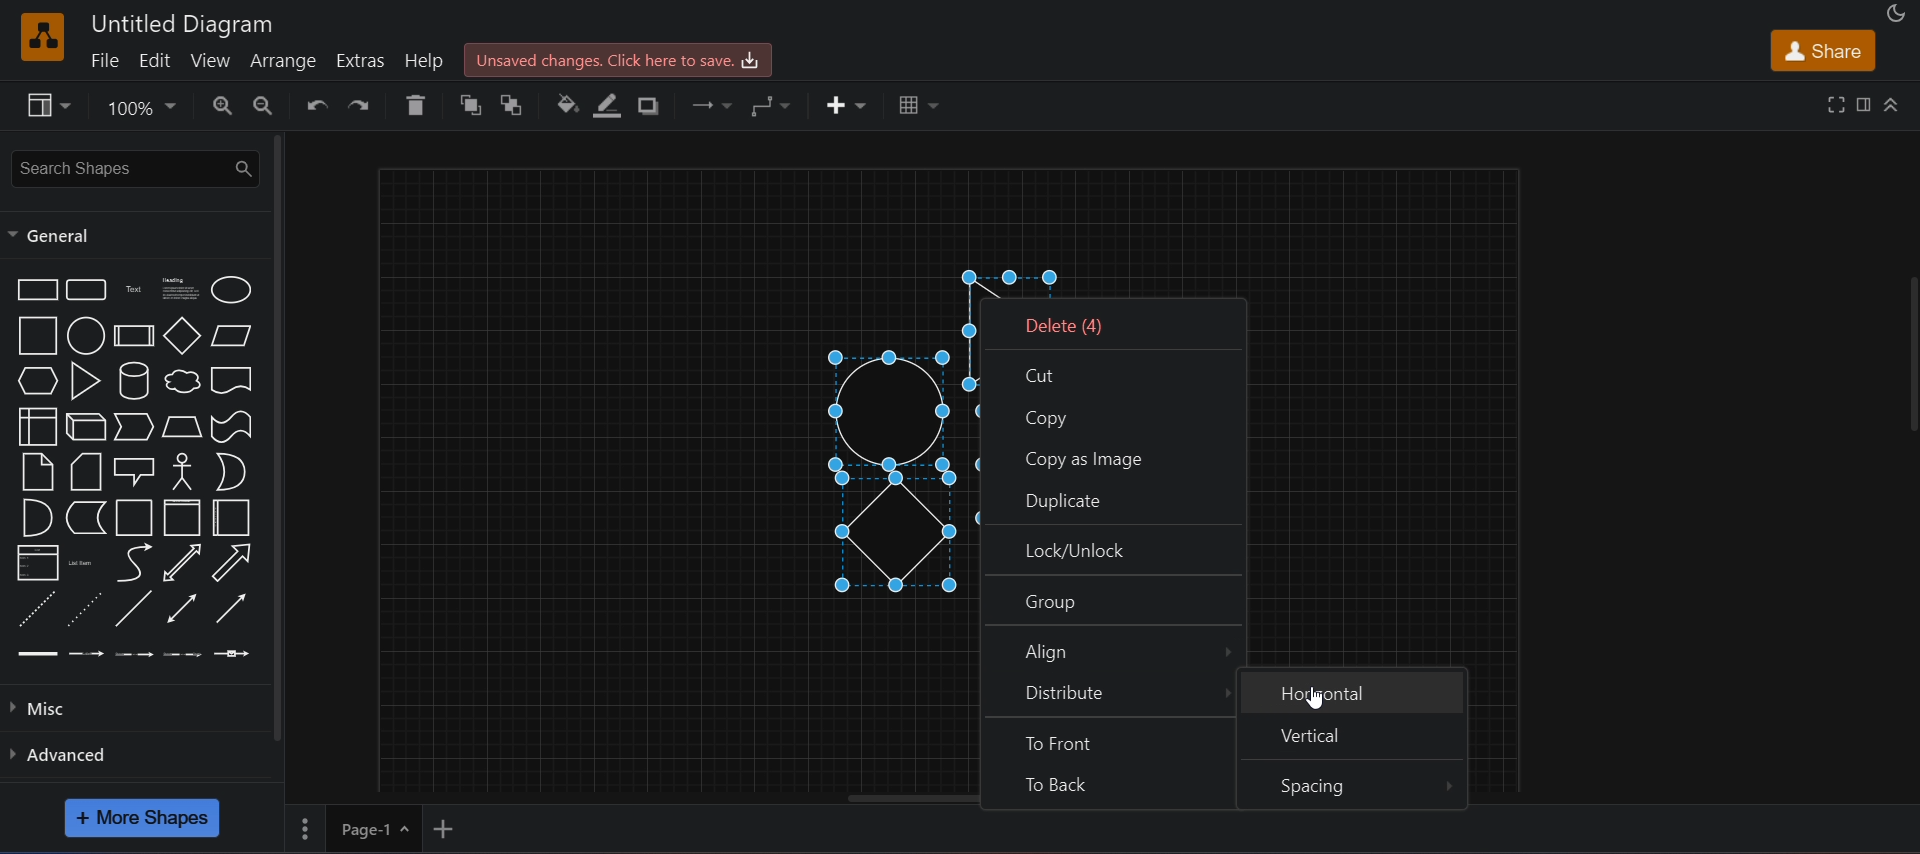  Describe the element at coordinates (1893, 103) in the screenshot. I see `collapase/expand` at that location.